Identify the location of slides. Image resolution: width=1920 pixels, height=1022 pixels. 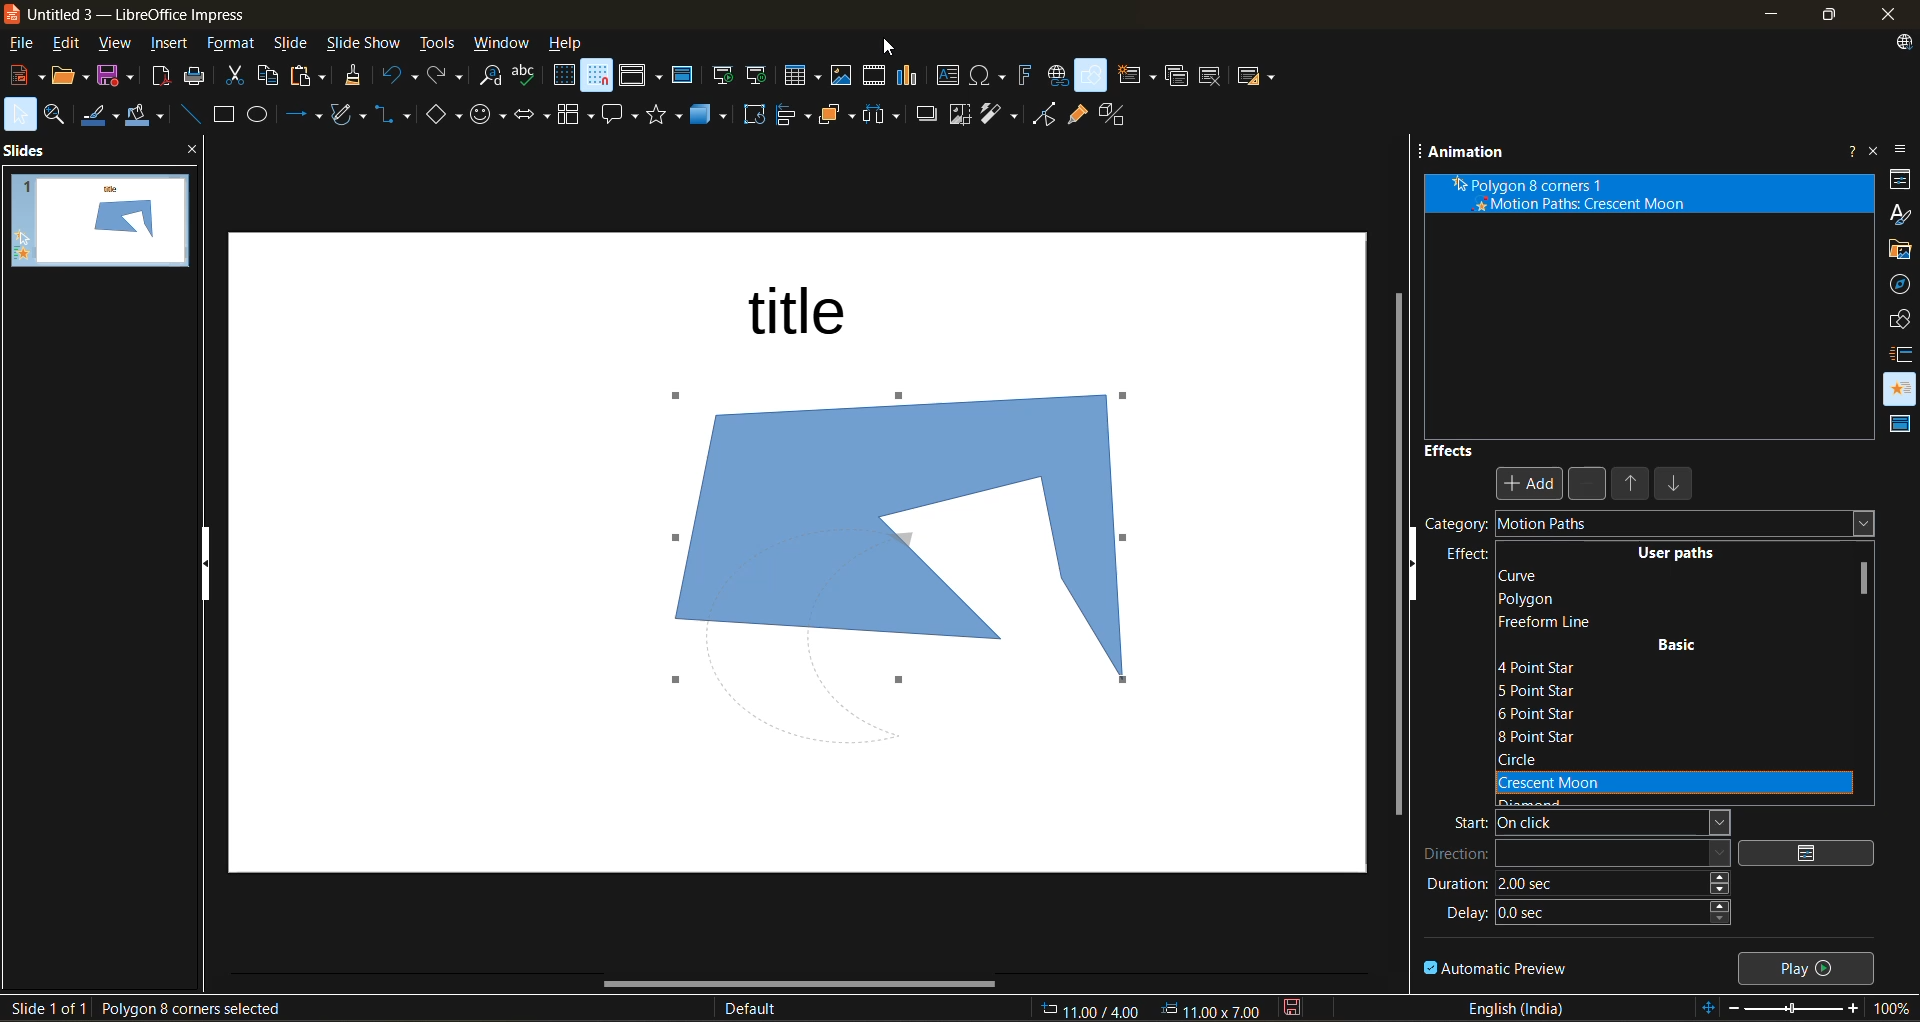
(31, 150).